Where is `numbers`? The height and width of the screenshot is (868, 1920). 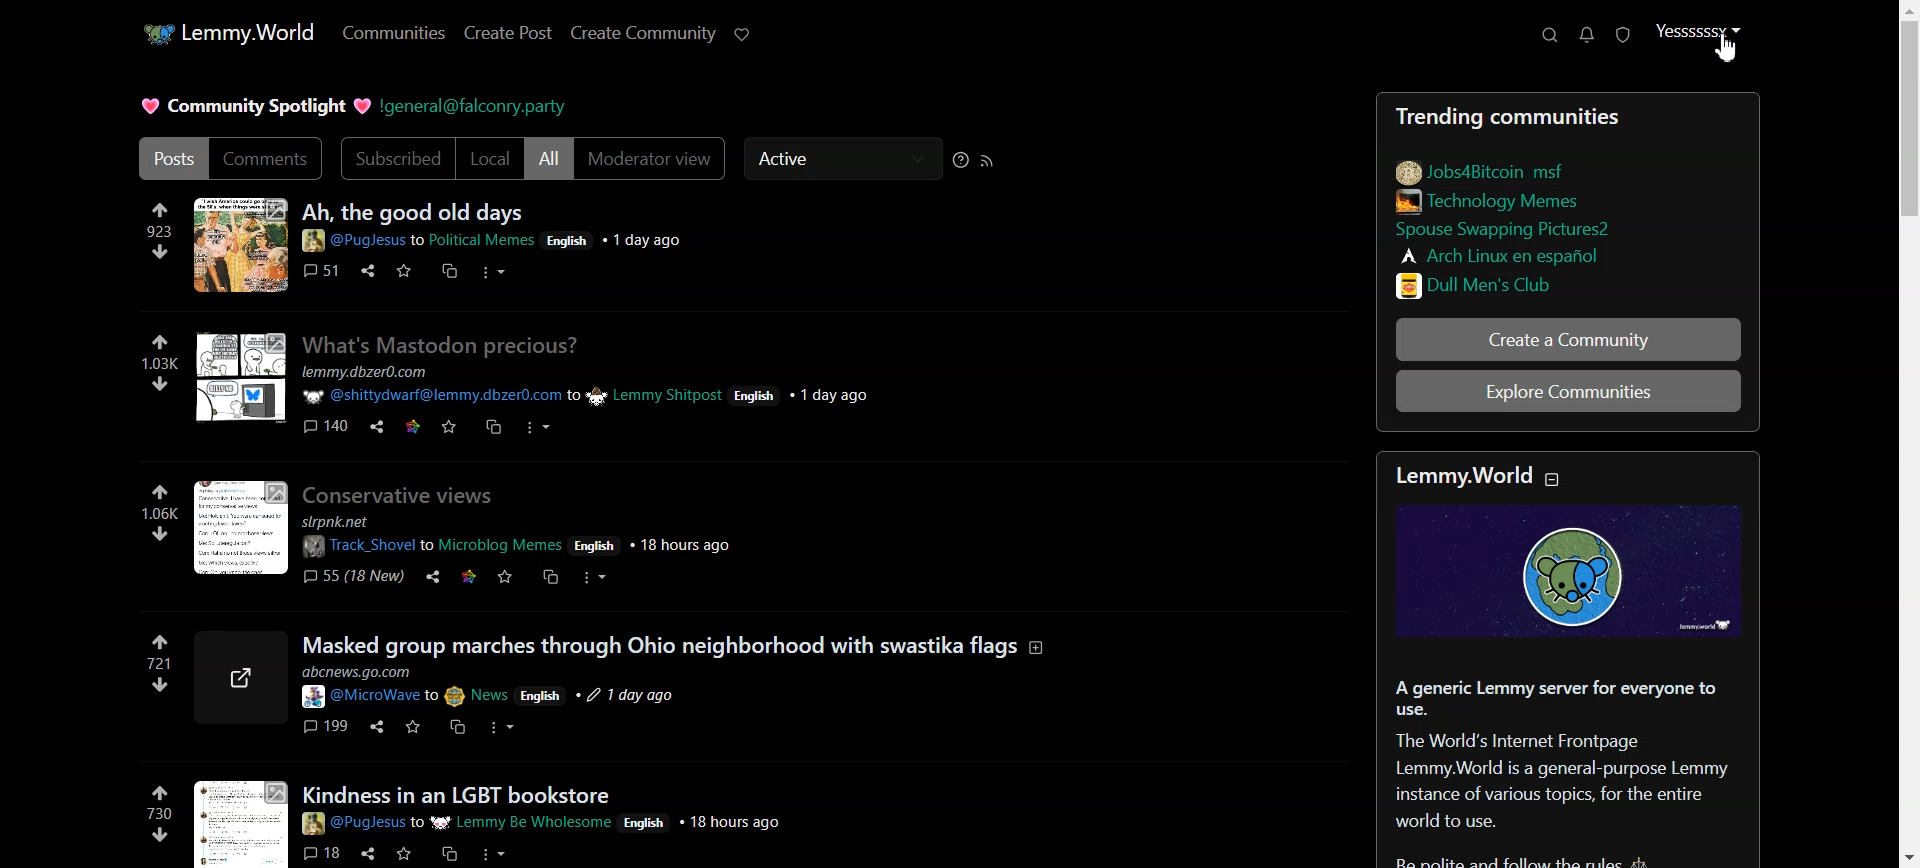
numbers is located at coordinates (159, 812).